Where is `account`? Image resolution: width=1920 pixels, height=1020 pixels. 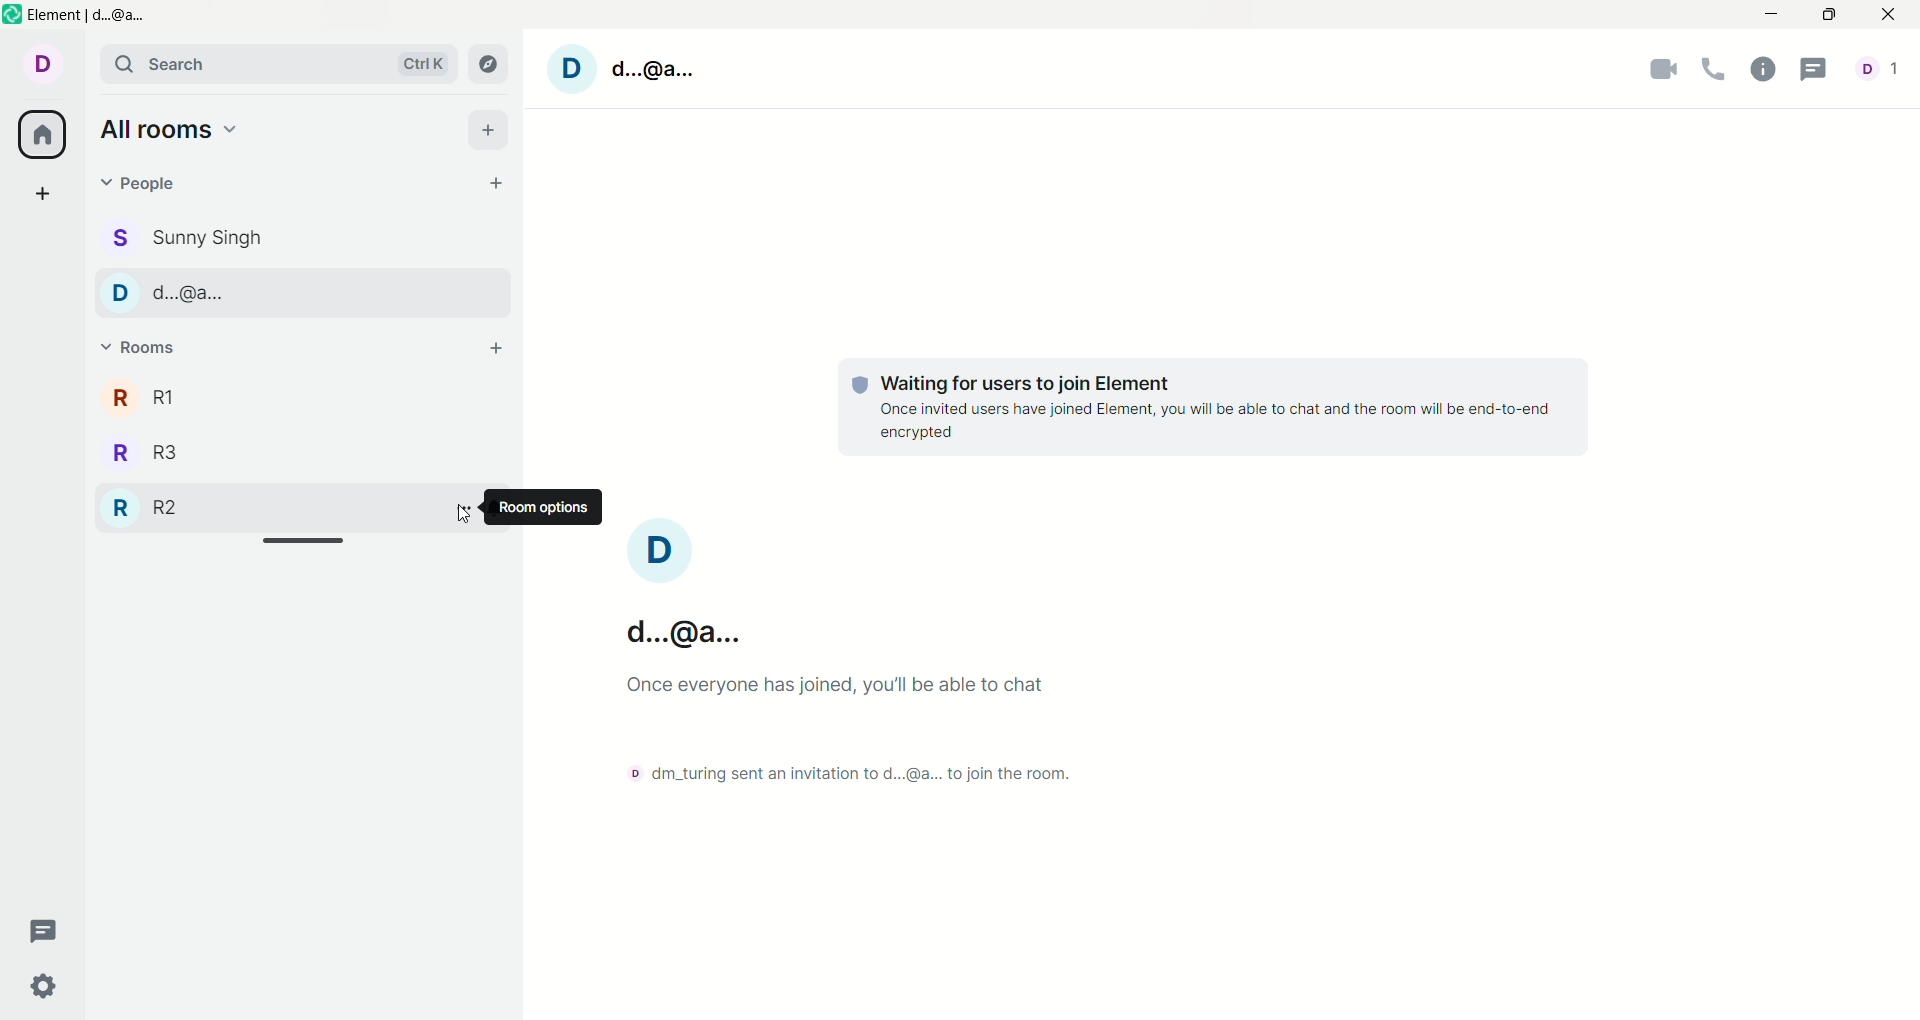
account is located at coordinates (687, 586).